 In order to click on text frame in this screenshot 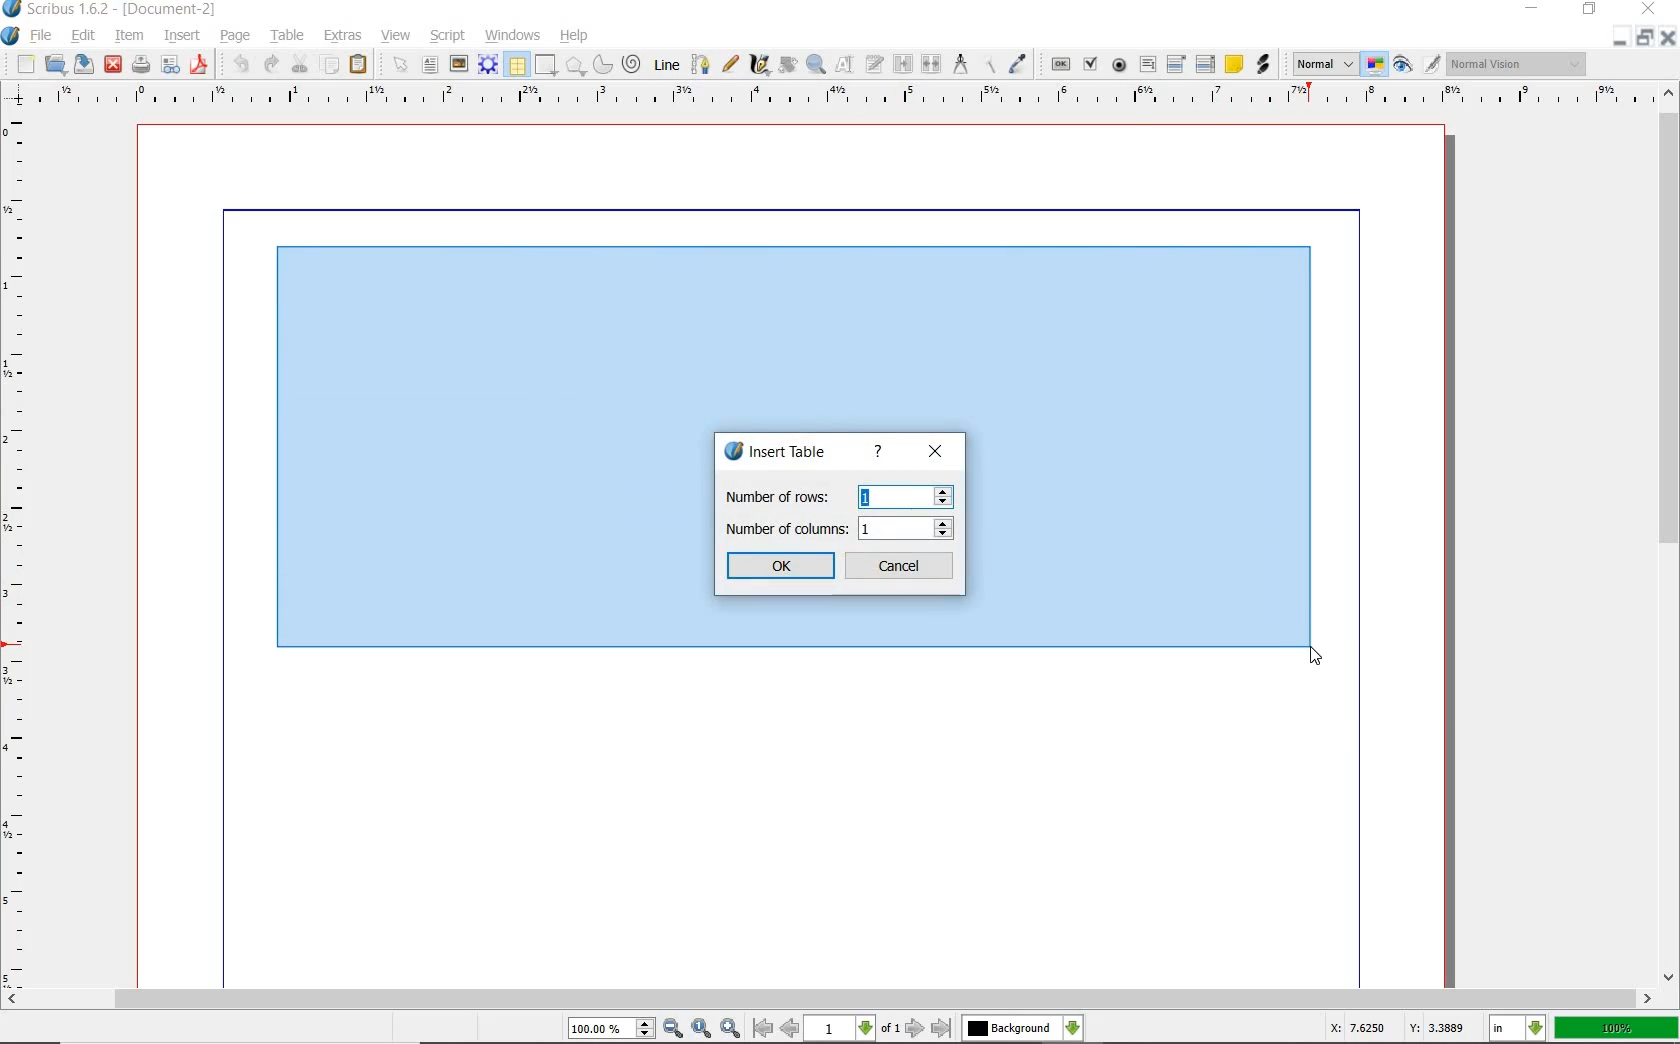, I will do `click(431, 64)`.